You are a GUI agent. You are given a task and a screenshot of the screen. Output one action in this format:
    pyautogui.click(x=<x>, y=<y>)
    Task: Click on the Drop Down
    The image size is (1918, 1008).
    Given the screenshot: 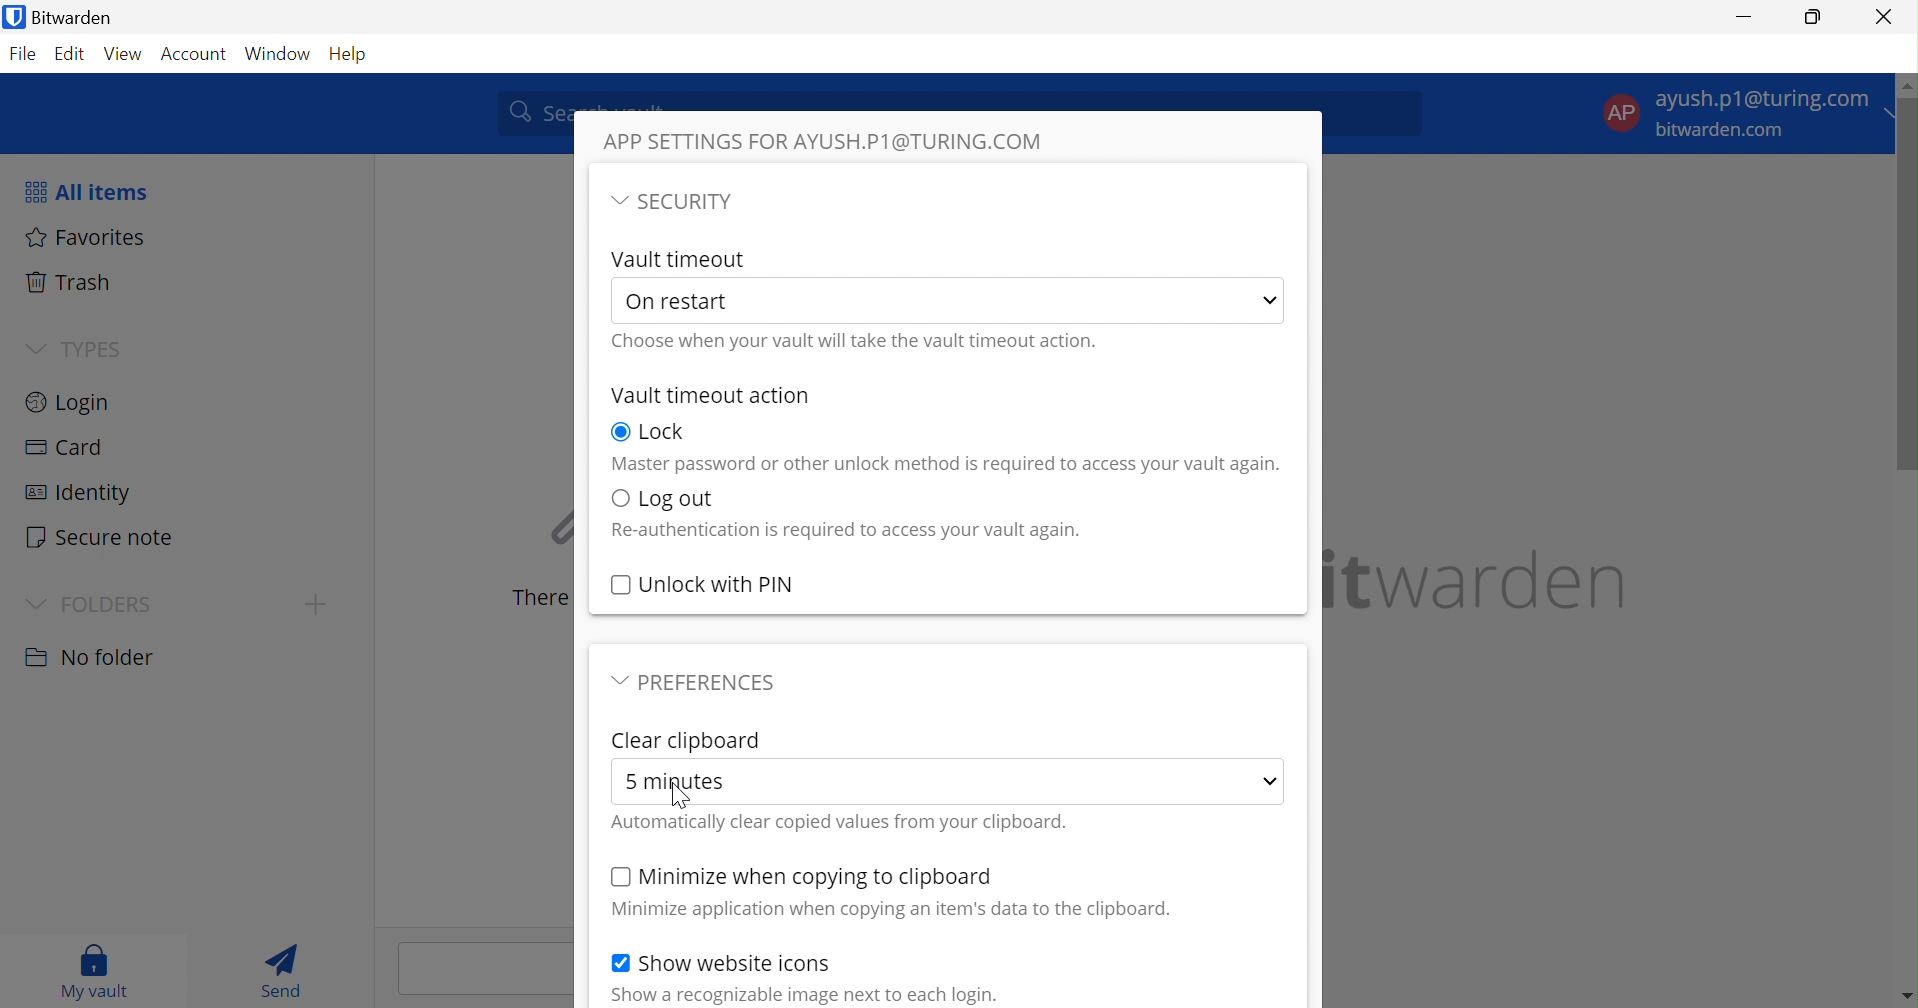 What is the action you would take?
    pyautogui.click(x=35, y=349)
    